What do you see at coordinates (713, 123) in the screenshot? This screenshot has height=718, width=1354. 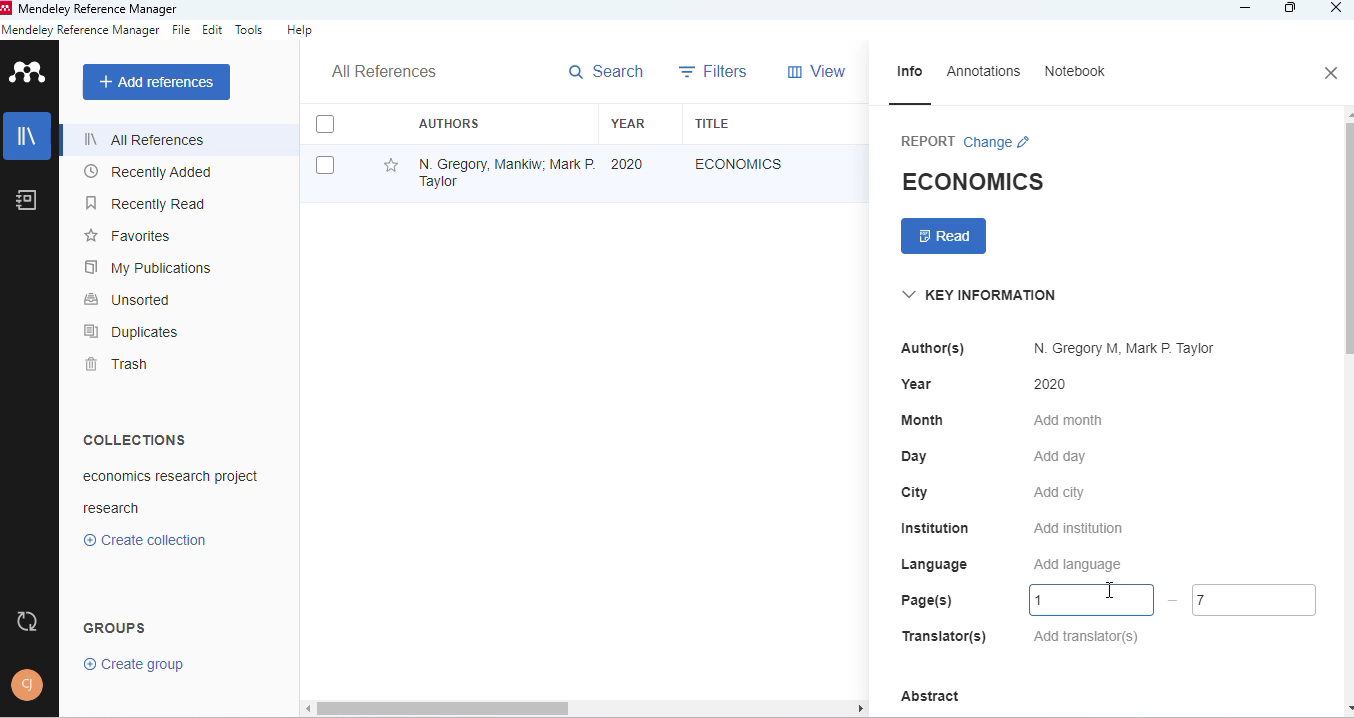 I see `title` at bounding box center [713, 123].